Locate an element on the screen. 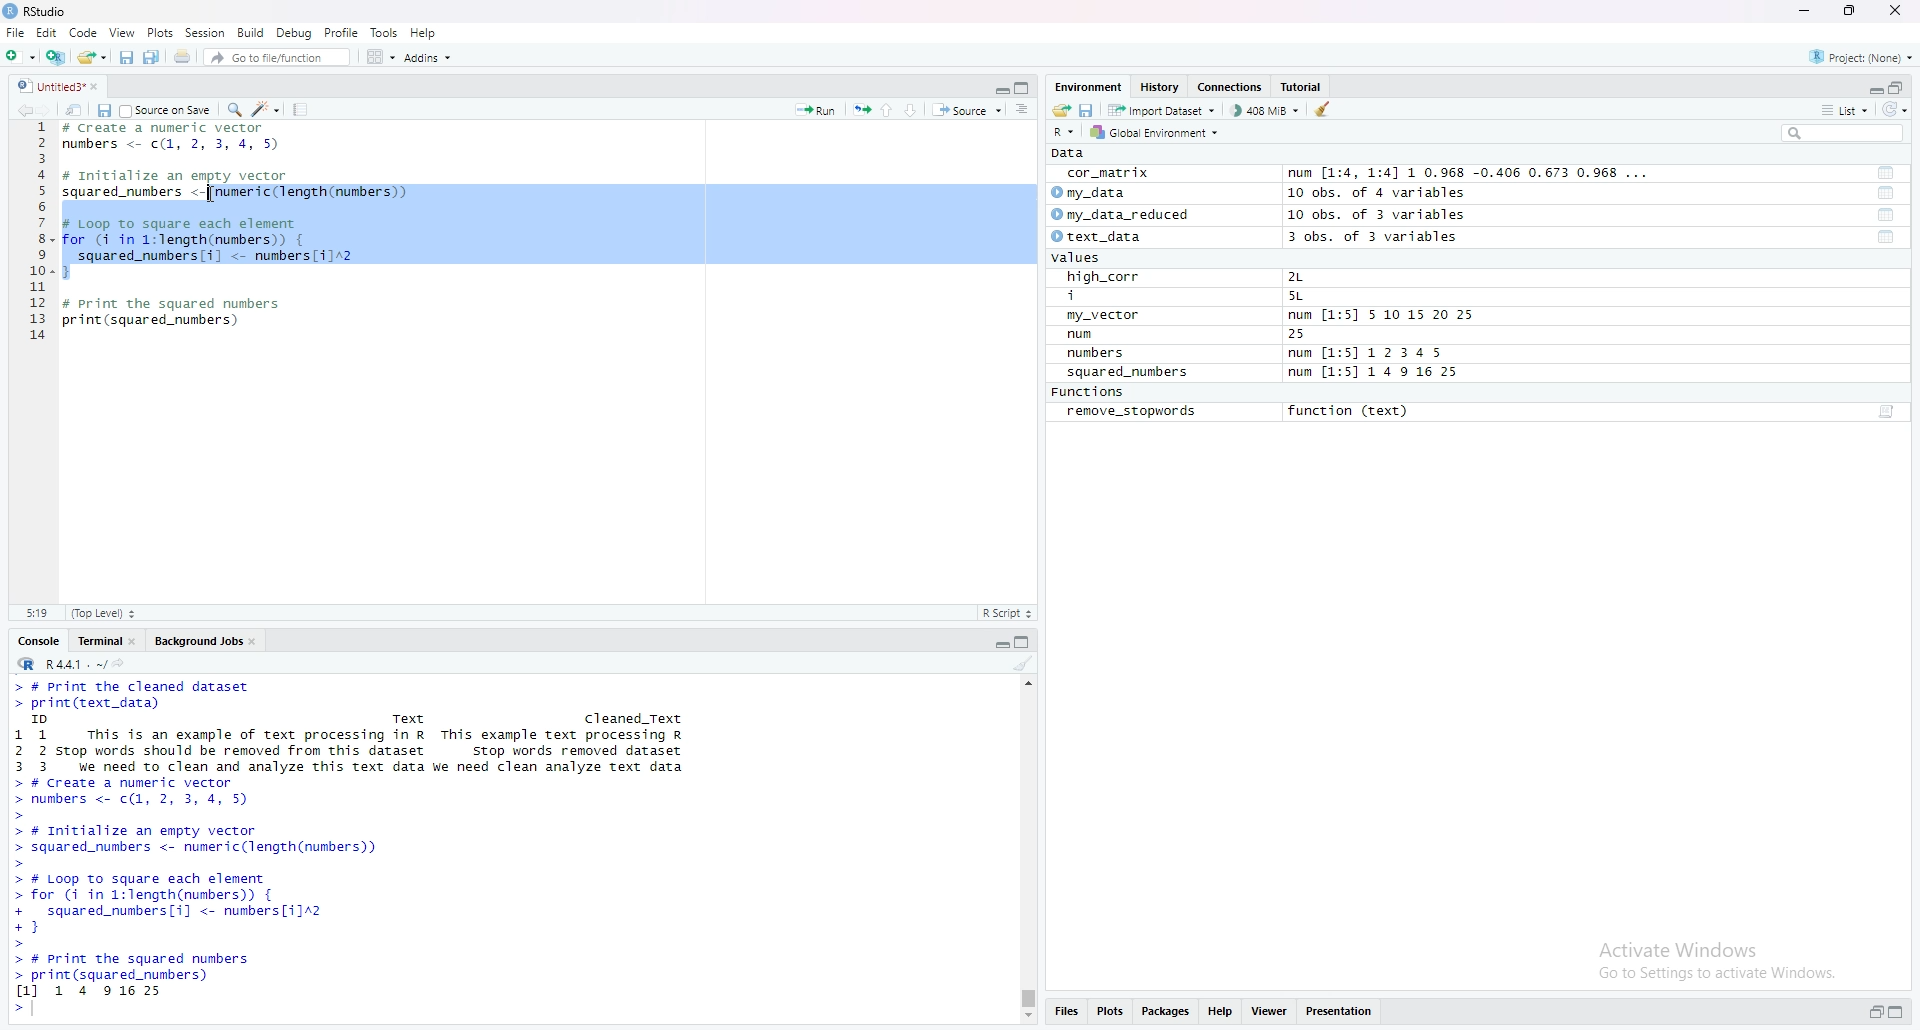 This screenshot has height=1030, width=1920. Run is located at coordinates (816, 108).